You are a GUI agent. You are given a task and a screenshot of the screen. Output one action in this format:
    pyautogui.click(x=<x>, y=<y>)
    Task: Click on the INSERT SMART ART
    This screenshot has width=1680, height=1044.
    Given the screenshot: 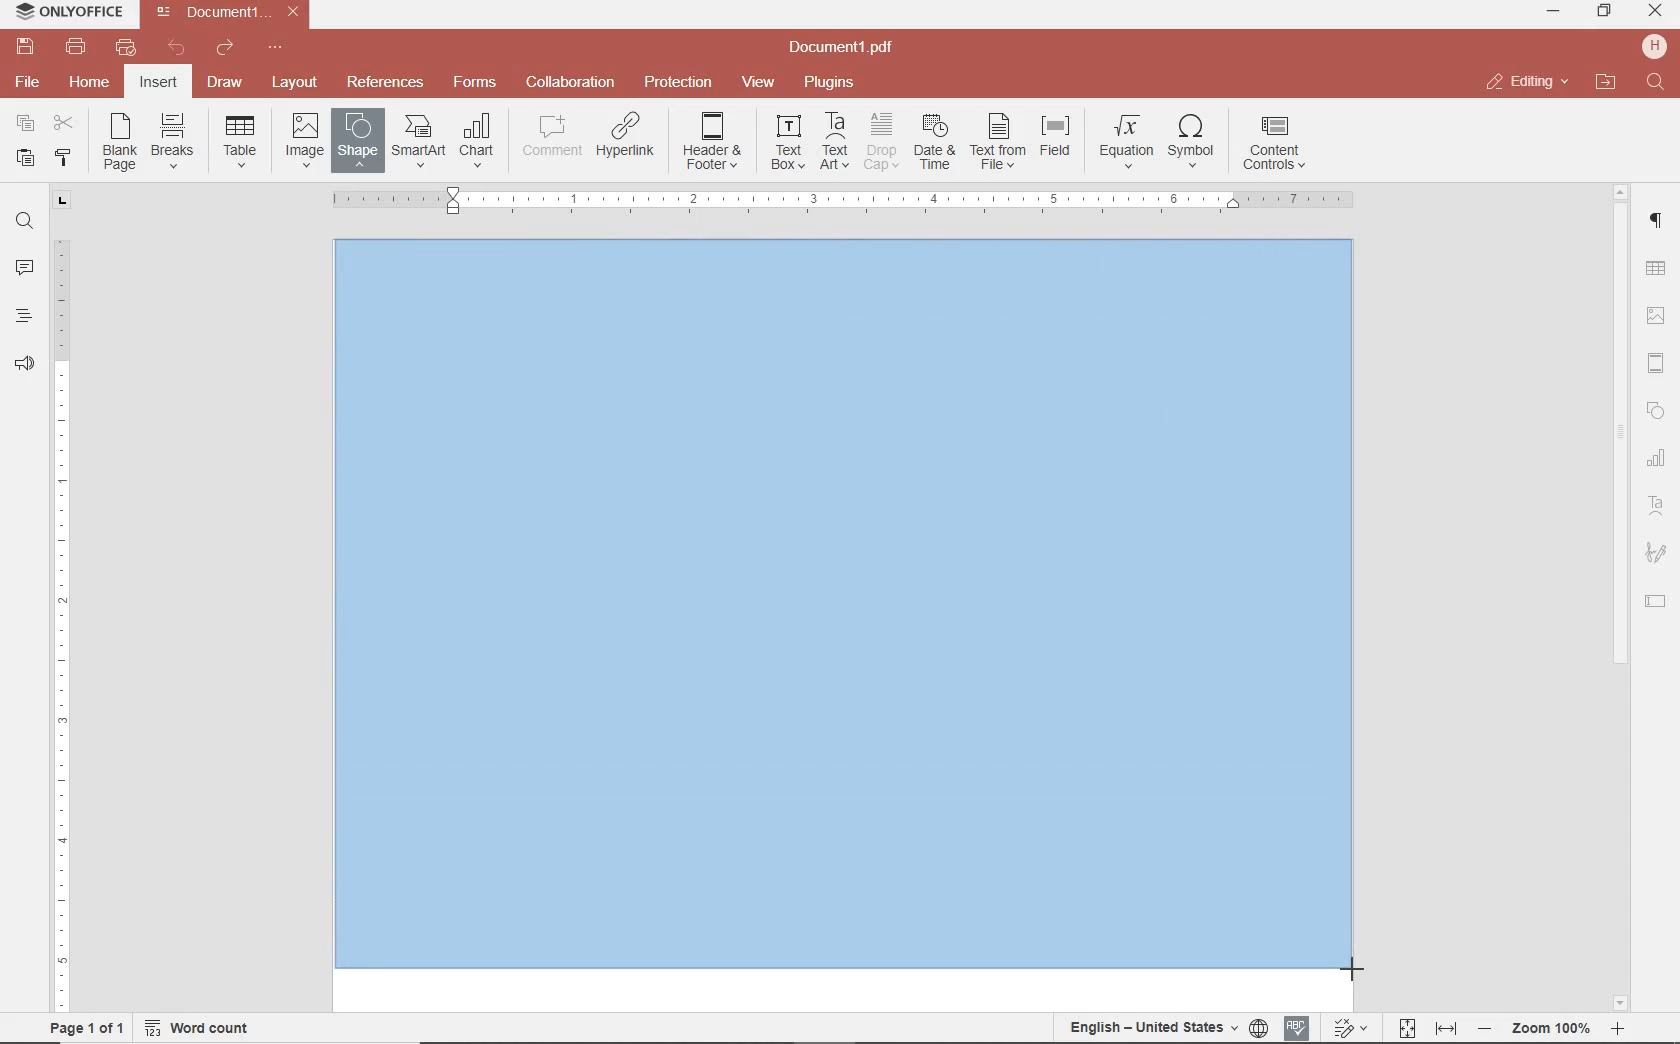 What is the action you would take?
    pyautogui.click(x=419, y=140)
    